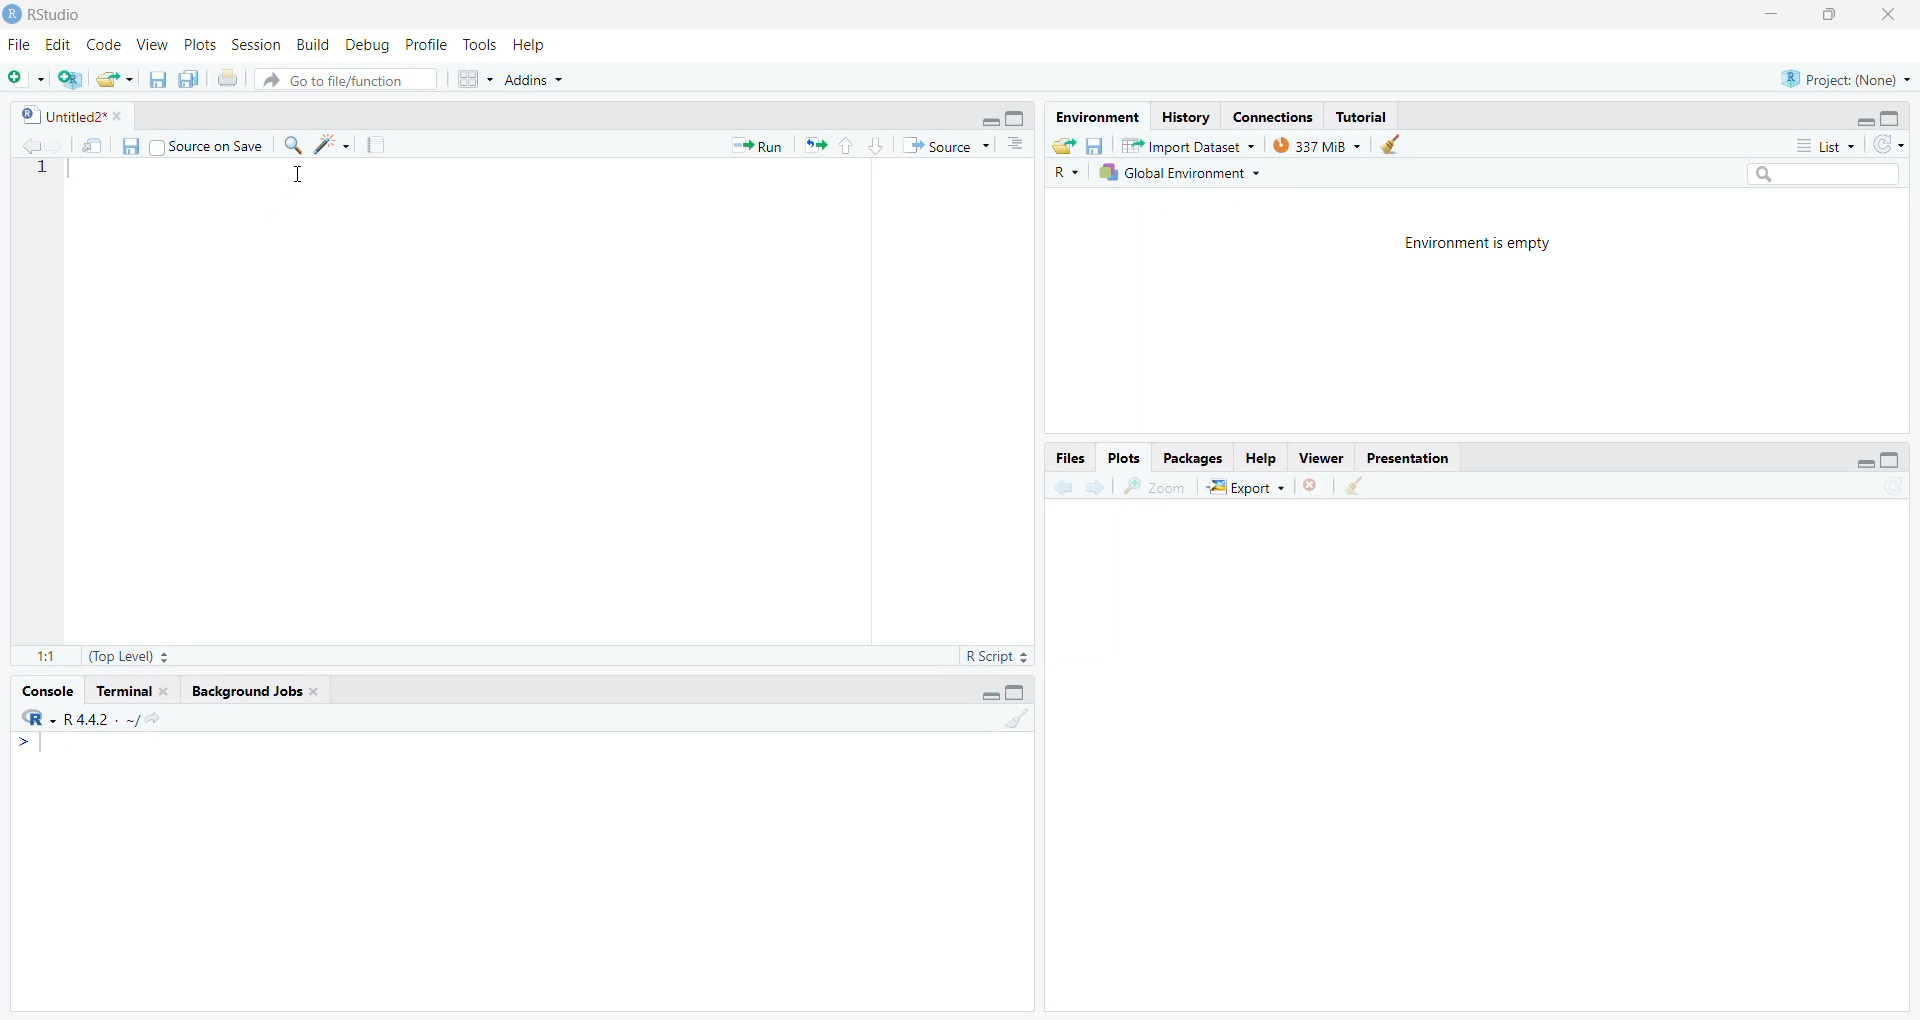  What do you see at coordinates (1093, 117) in the screenshot?
I see `Environment` at bounding box center [1093, 117].